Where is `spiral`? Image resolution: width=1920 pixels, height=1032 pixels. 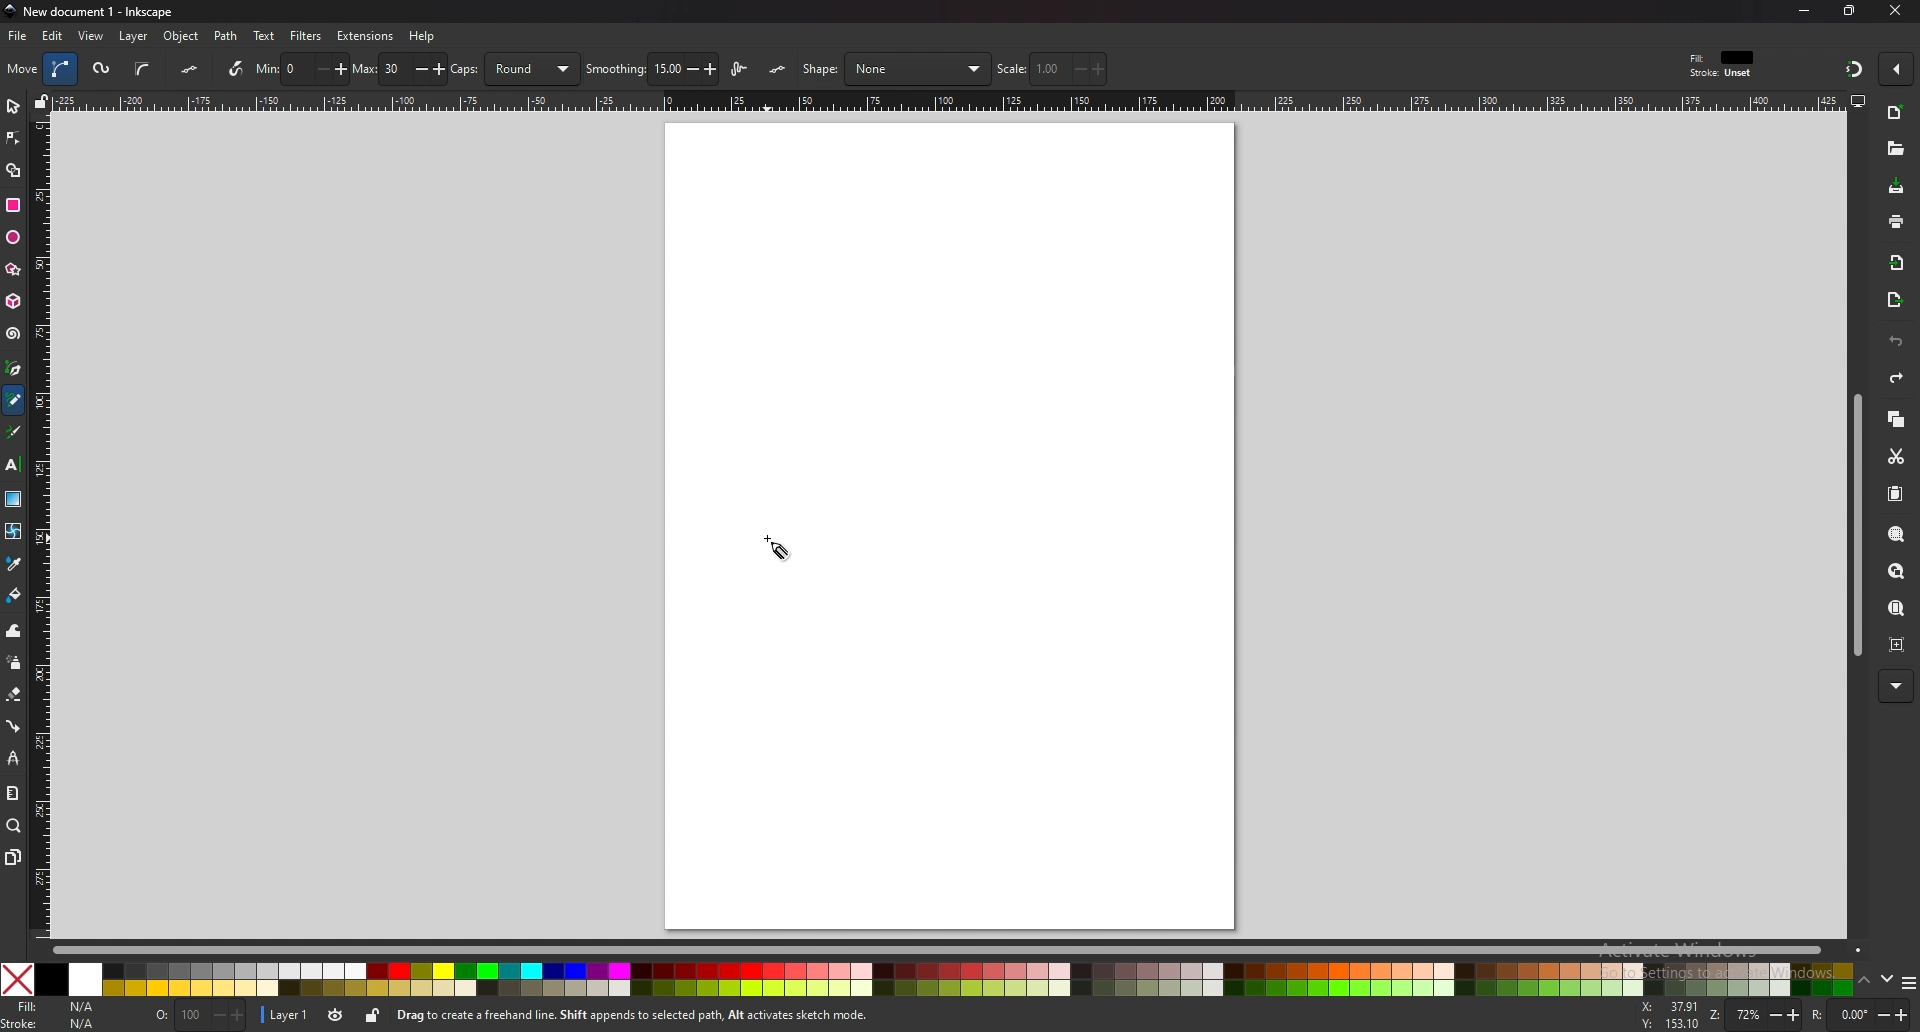
spiral is located at coordinates (13, 333).